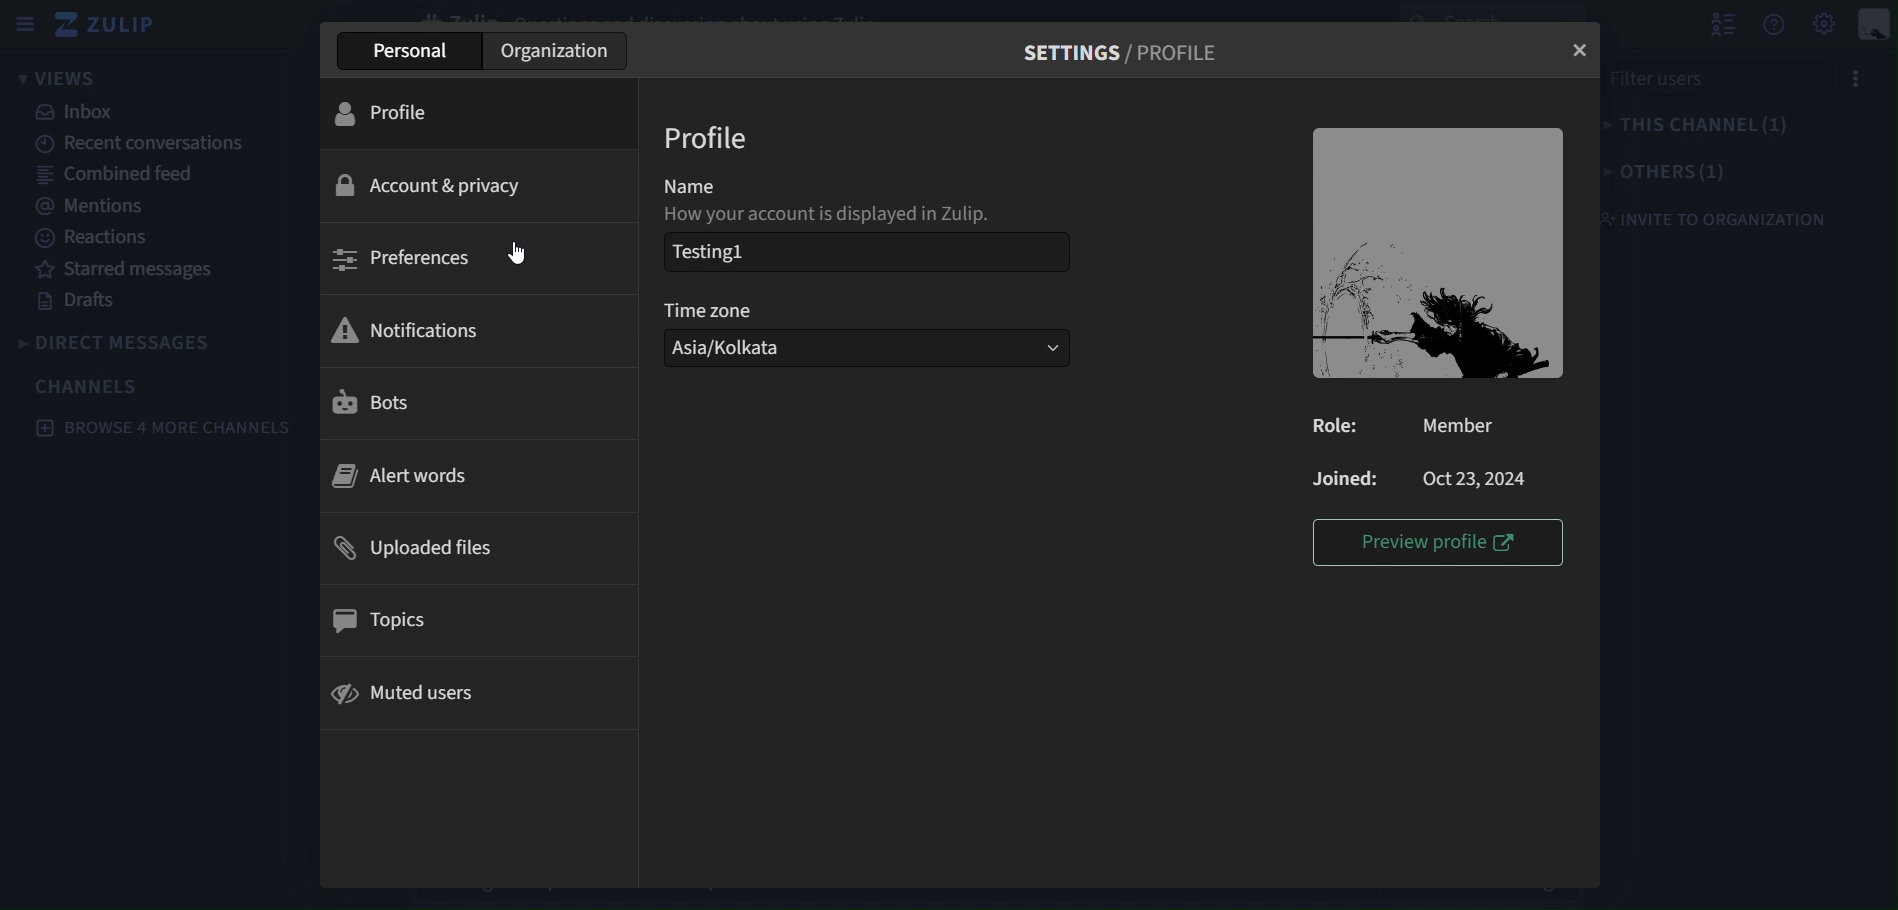 The width and height of the screenshot is (1898, 910). What do you see at coordinates (1720, 21) in the screenshot?
I see `hide user list` at bounding box center [1720, 21].